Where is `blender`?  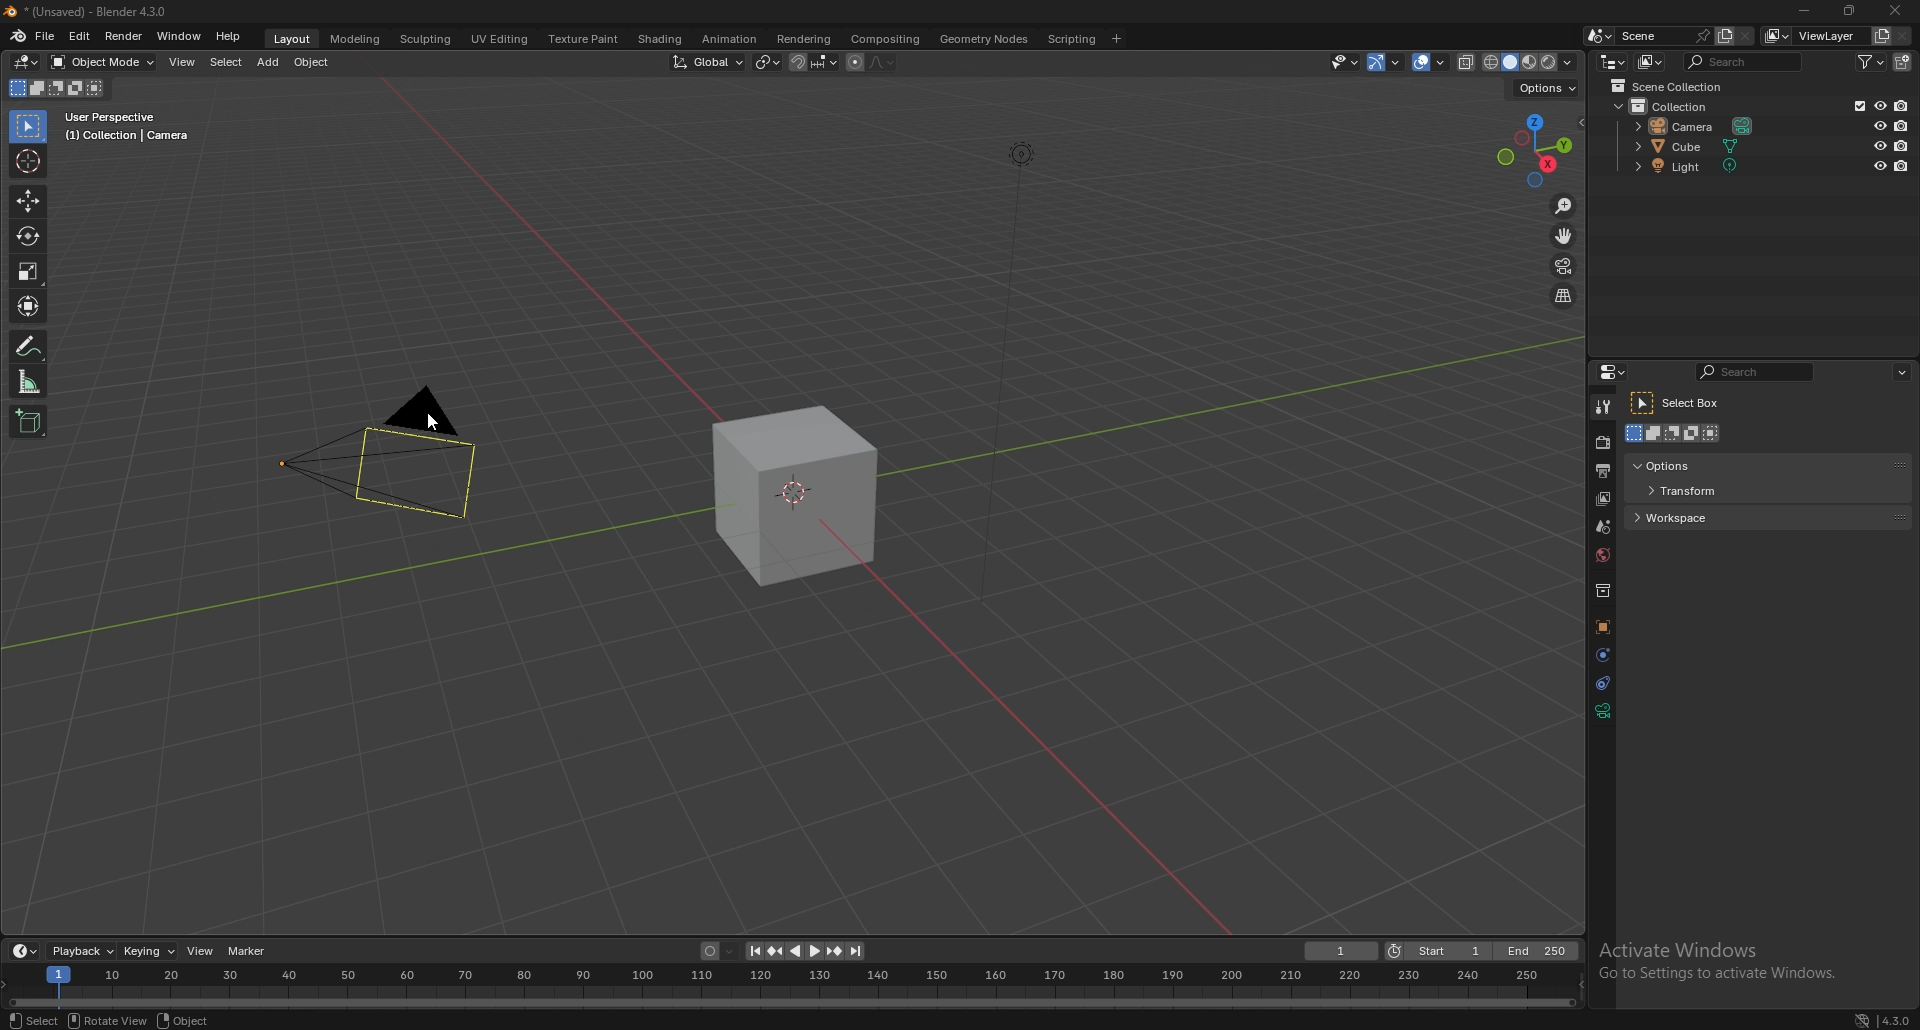
blender is located at coordinates (20, 36).